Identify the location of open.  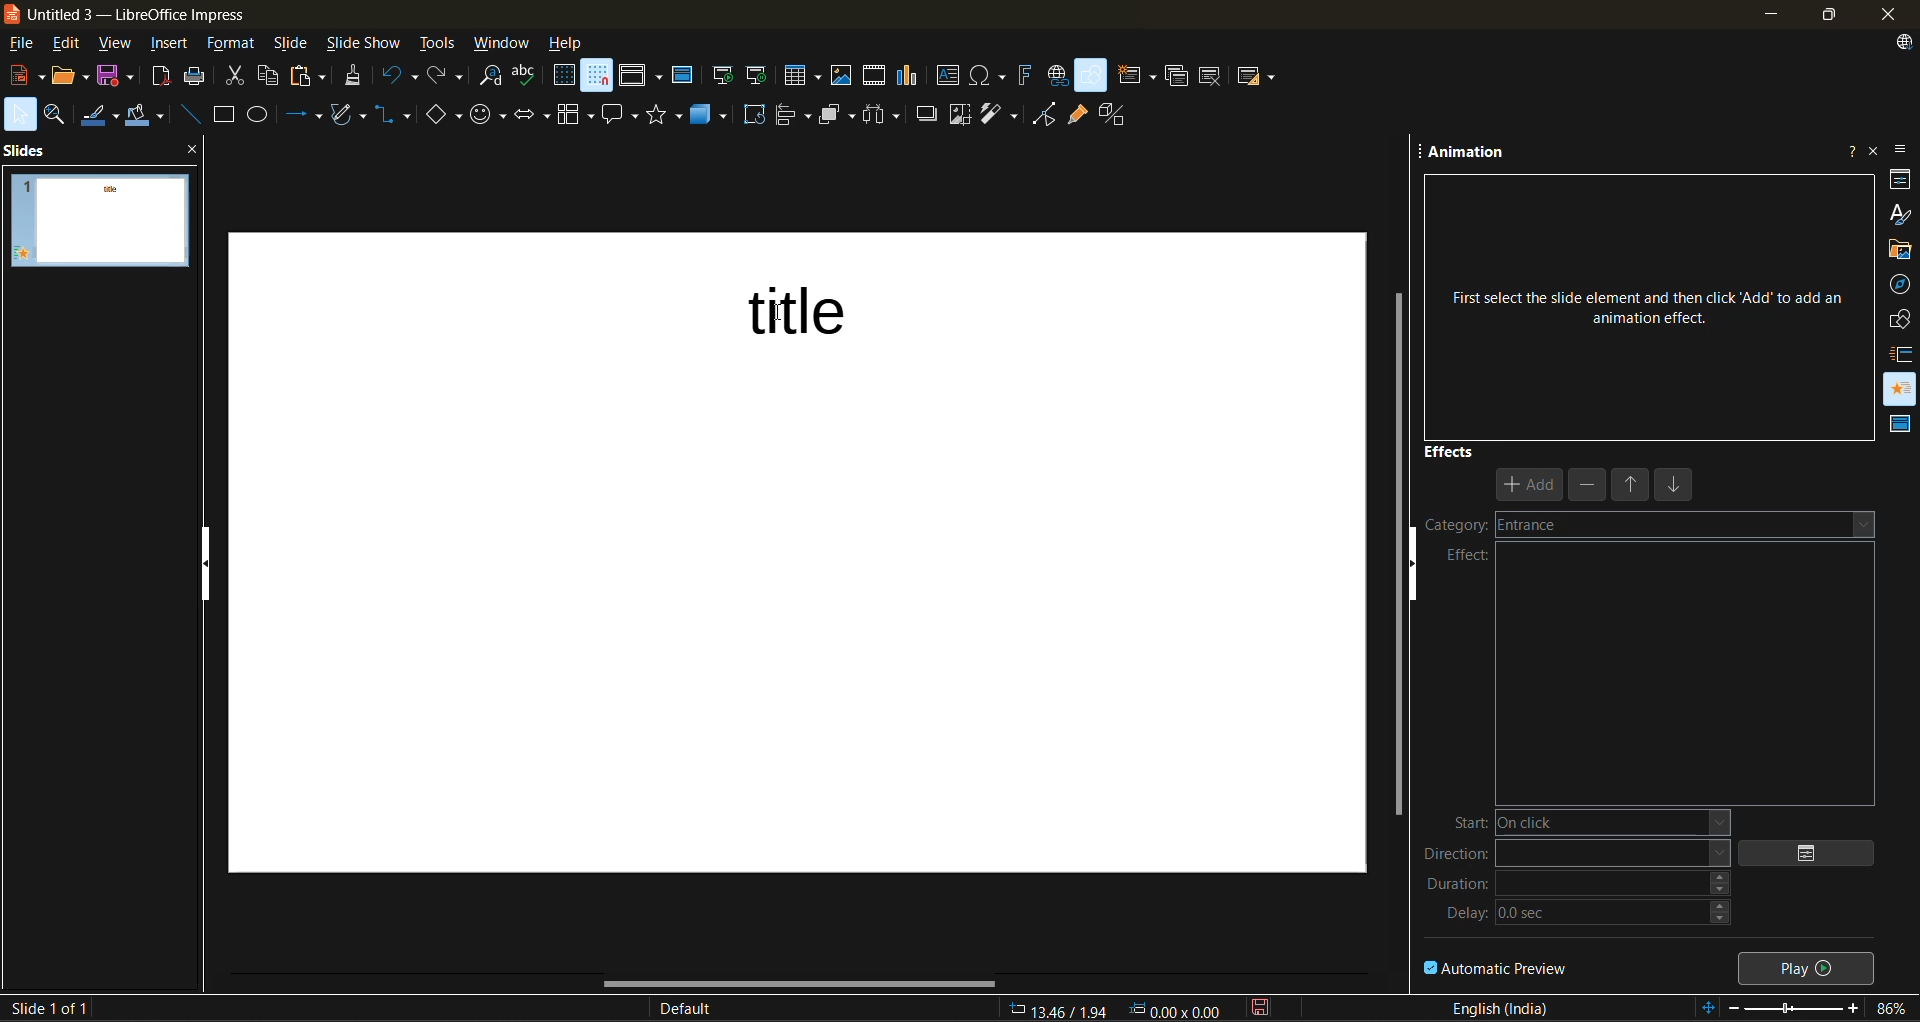
(73, 75).